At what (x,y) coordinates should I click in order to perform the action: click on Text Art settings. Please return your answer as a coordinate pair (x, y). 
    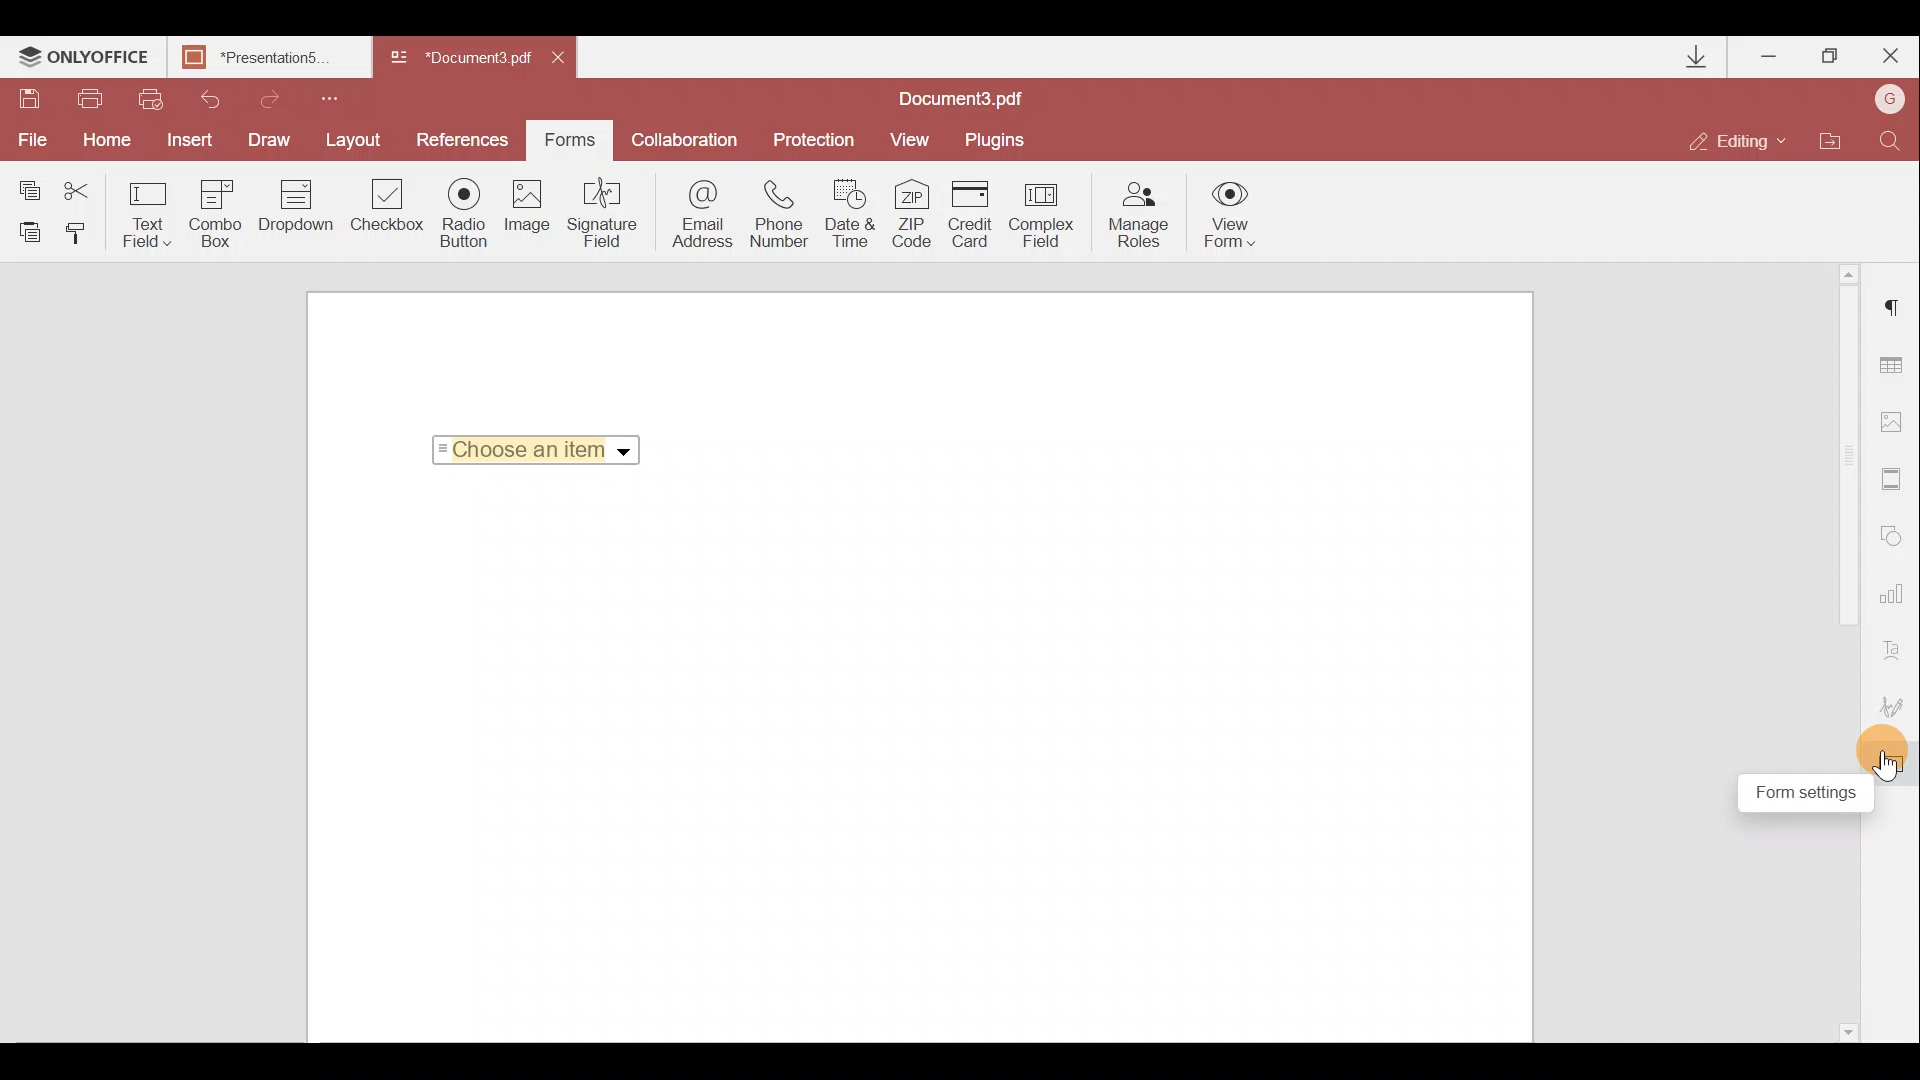
    Looking at the image, I should click on (1897, 656).